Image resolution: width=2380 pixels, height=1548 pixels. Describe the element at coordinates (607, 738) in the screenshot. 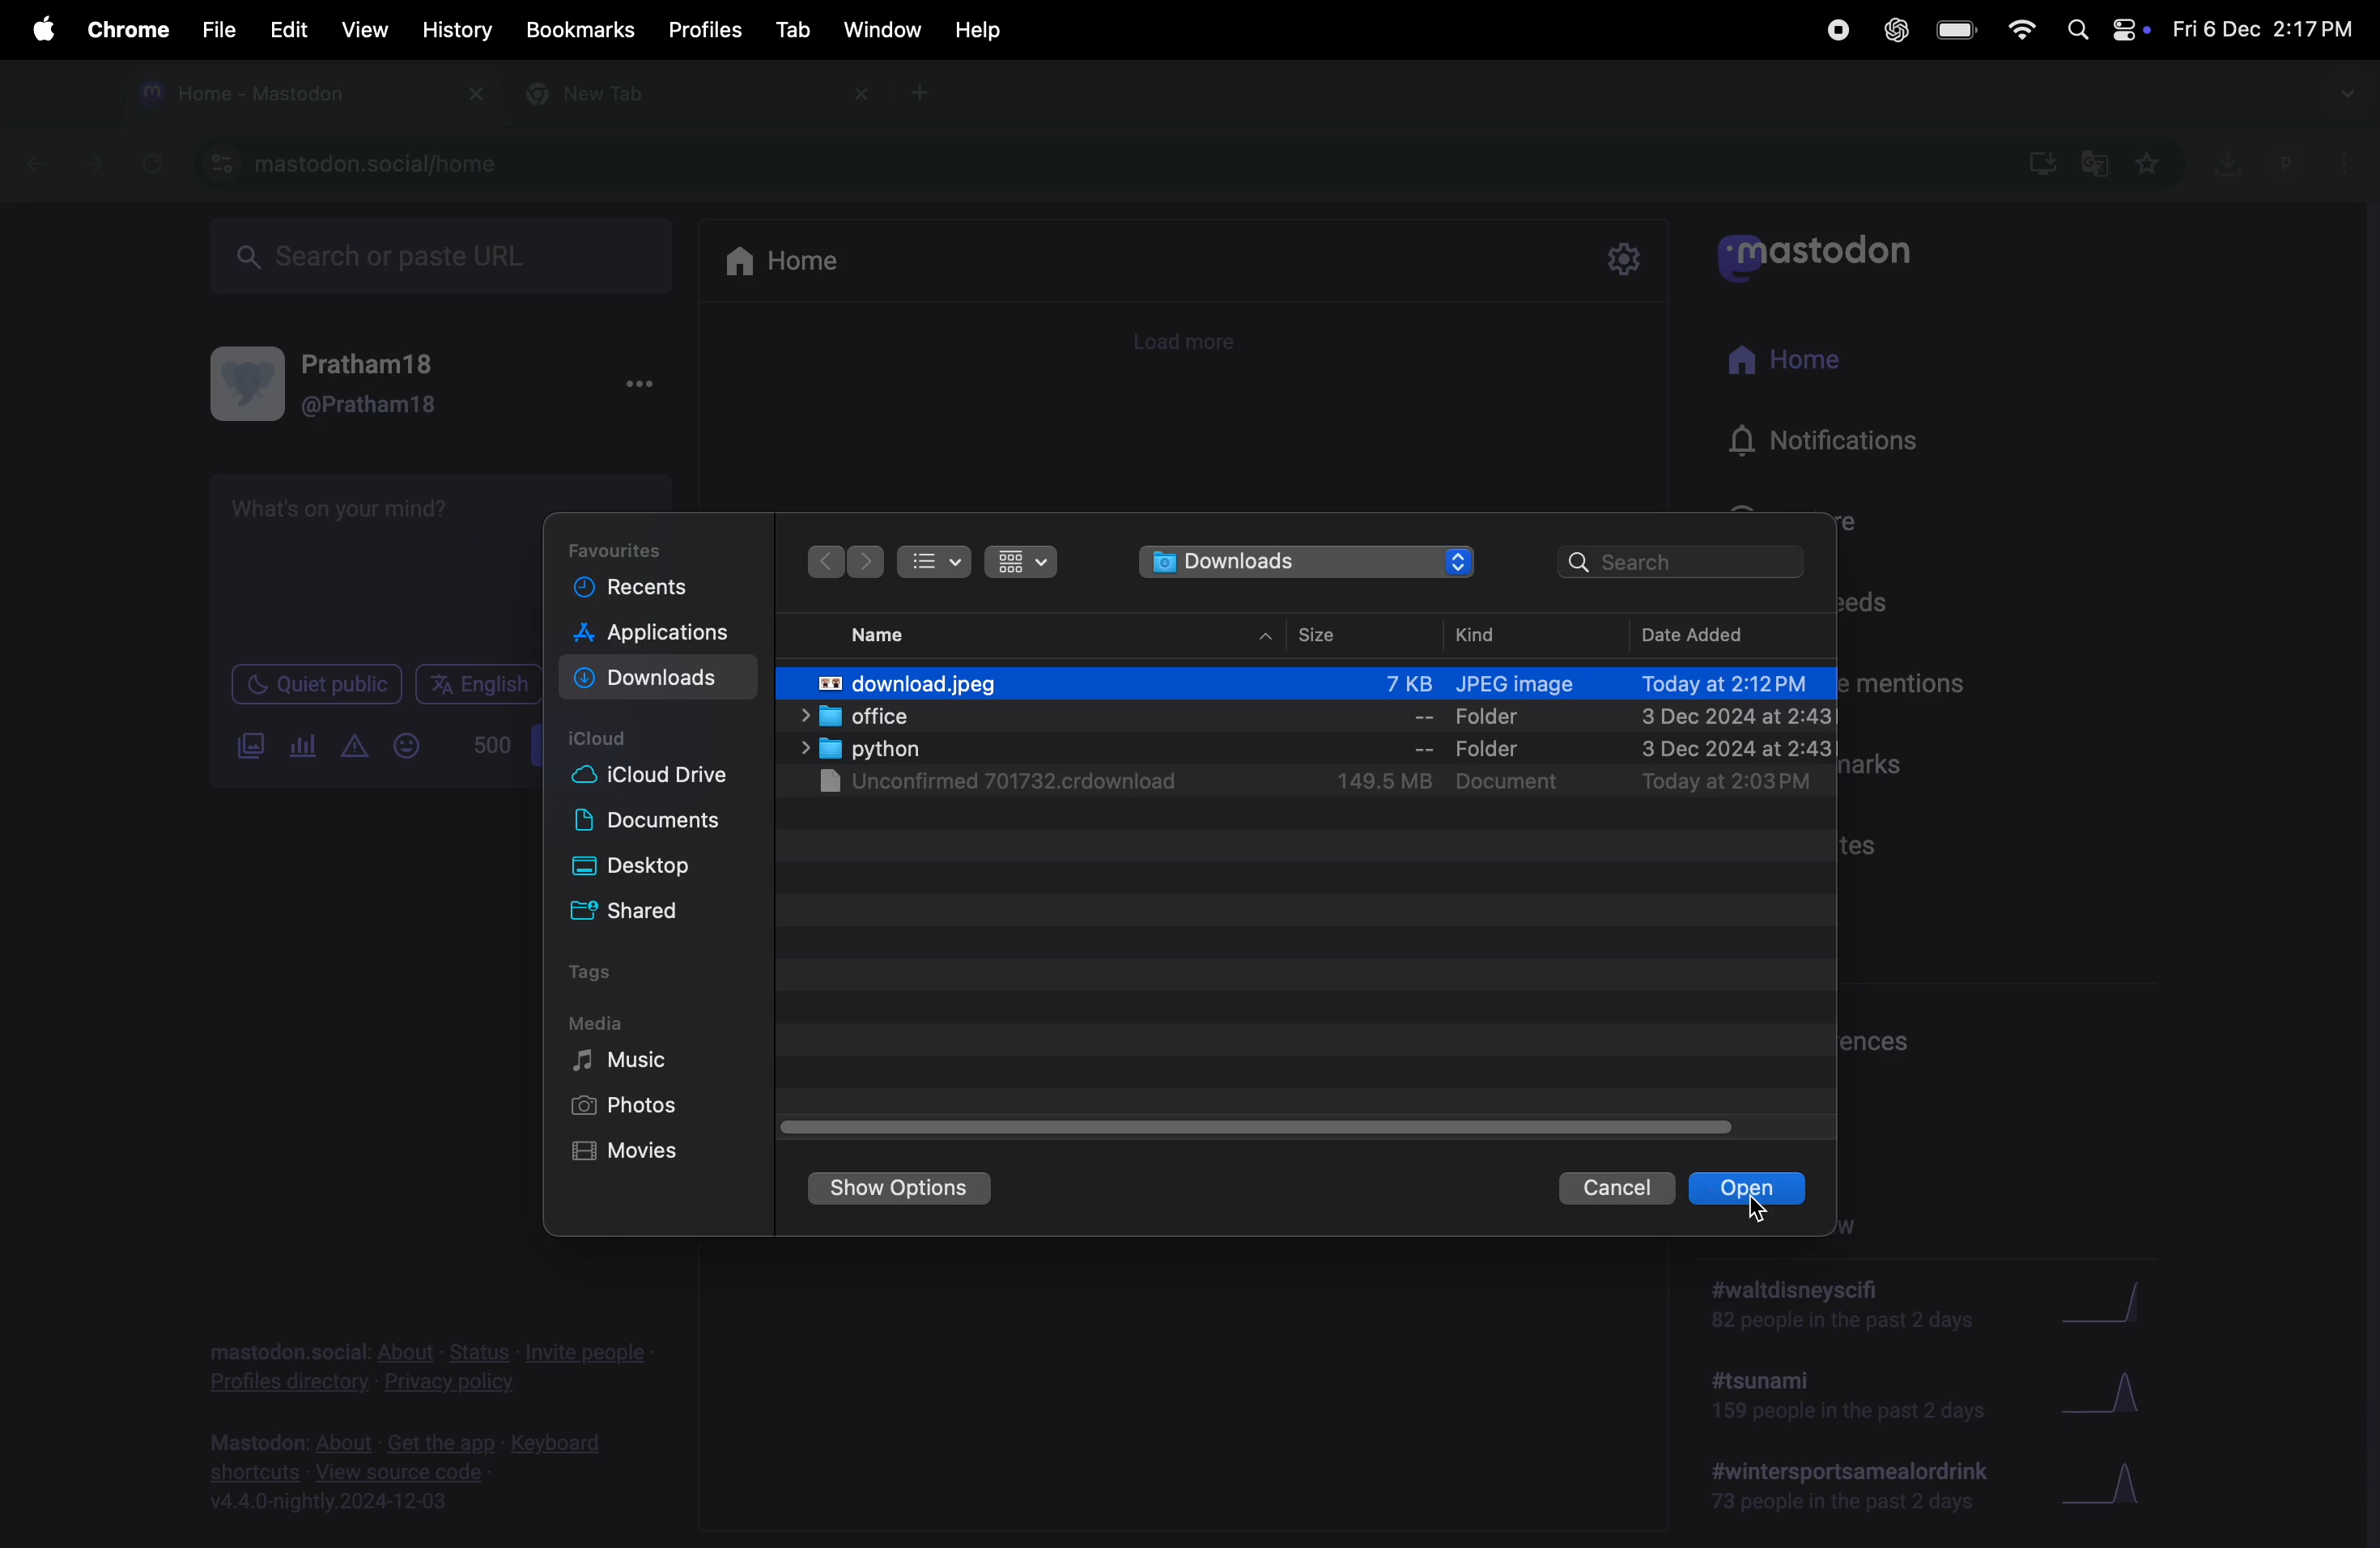

I see `i cloud` at that location.